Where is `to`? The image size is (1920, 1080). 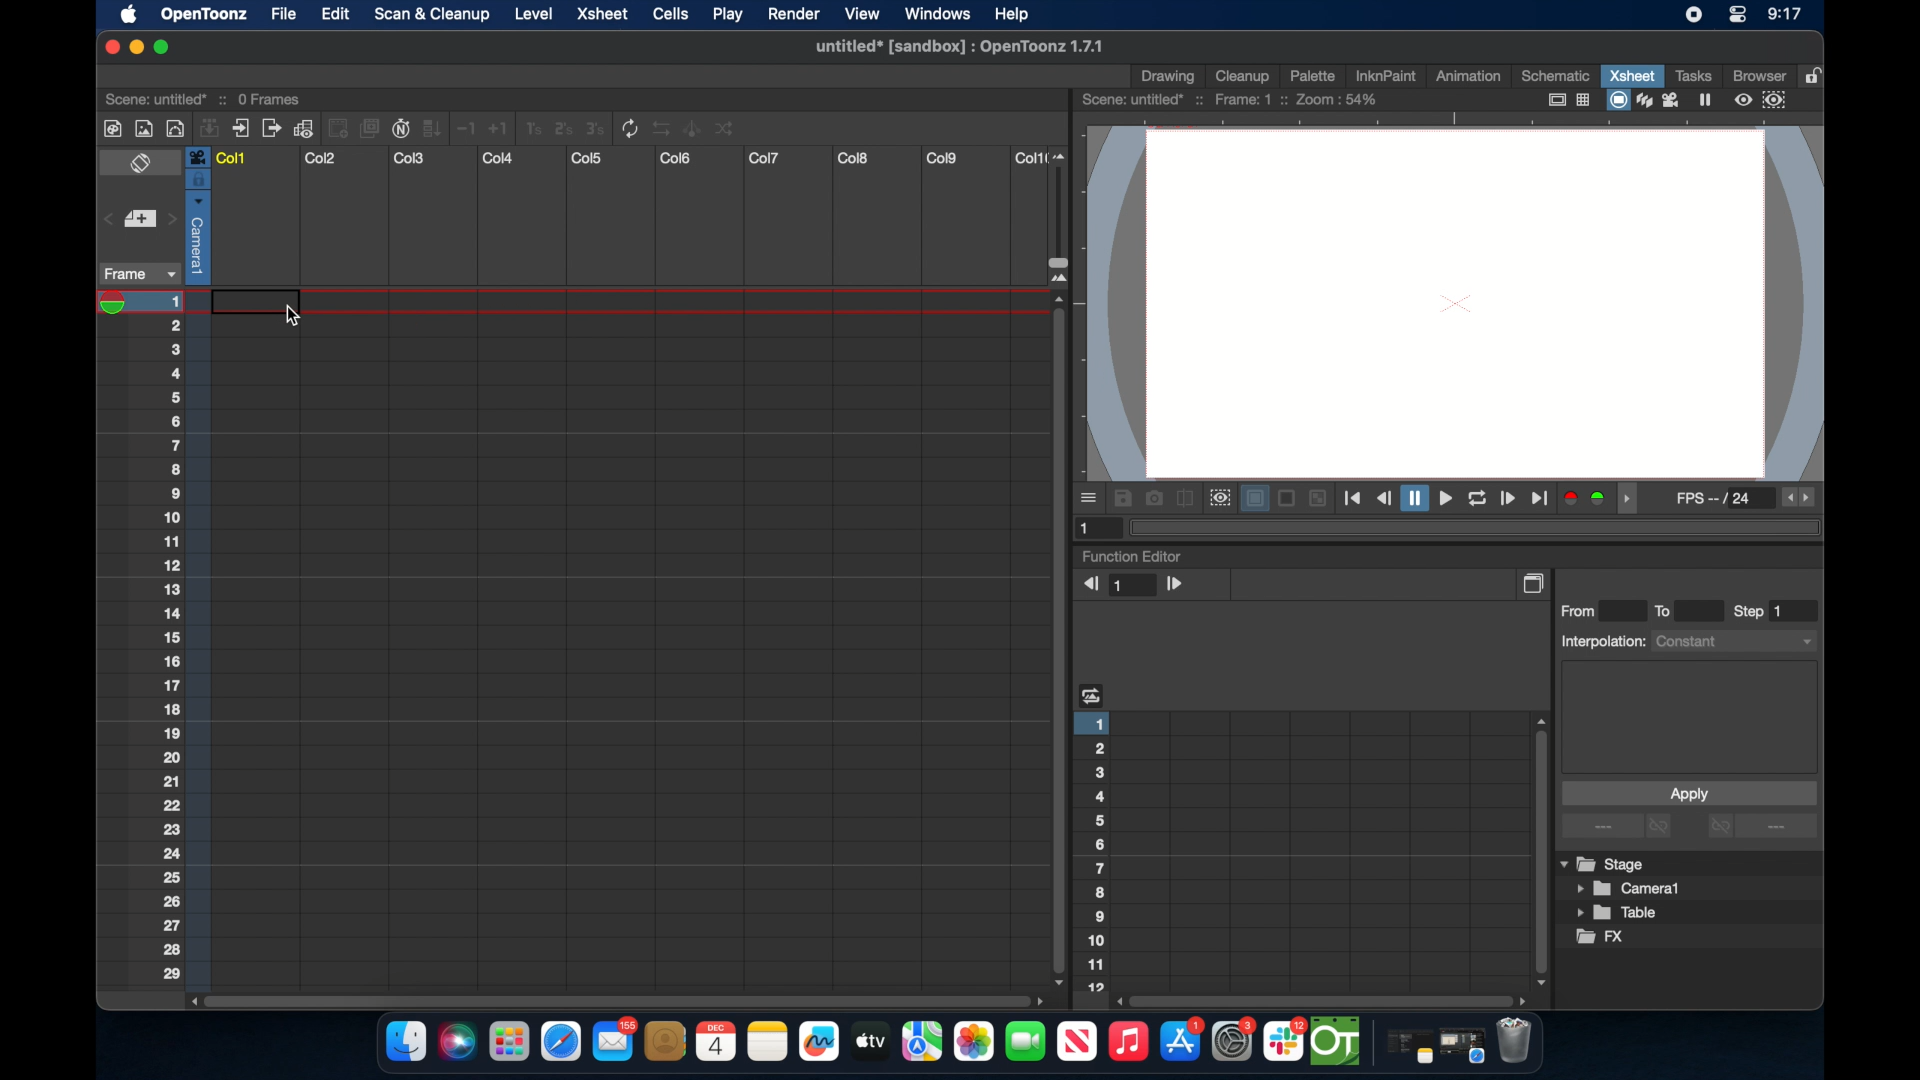
to is located at coordinates (1670, 610).